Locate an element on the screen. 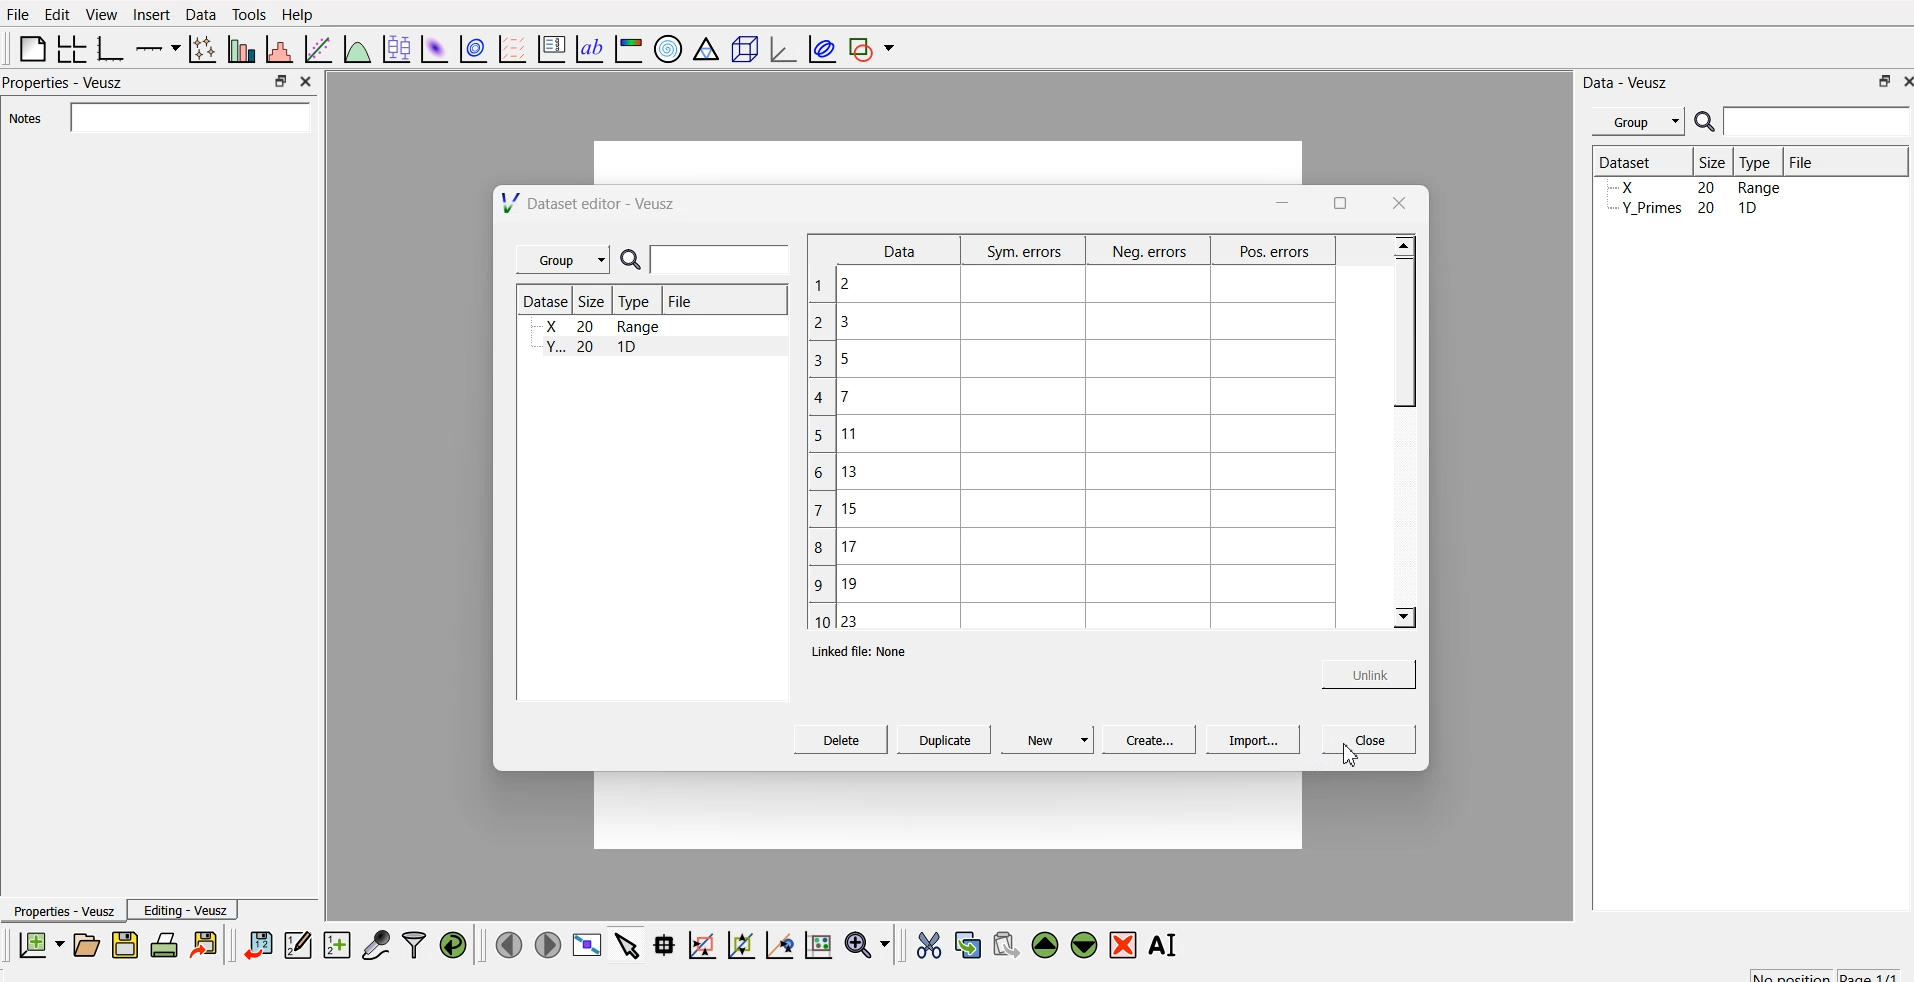  Neg. errors is located at coordinates (1147, 252).